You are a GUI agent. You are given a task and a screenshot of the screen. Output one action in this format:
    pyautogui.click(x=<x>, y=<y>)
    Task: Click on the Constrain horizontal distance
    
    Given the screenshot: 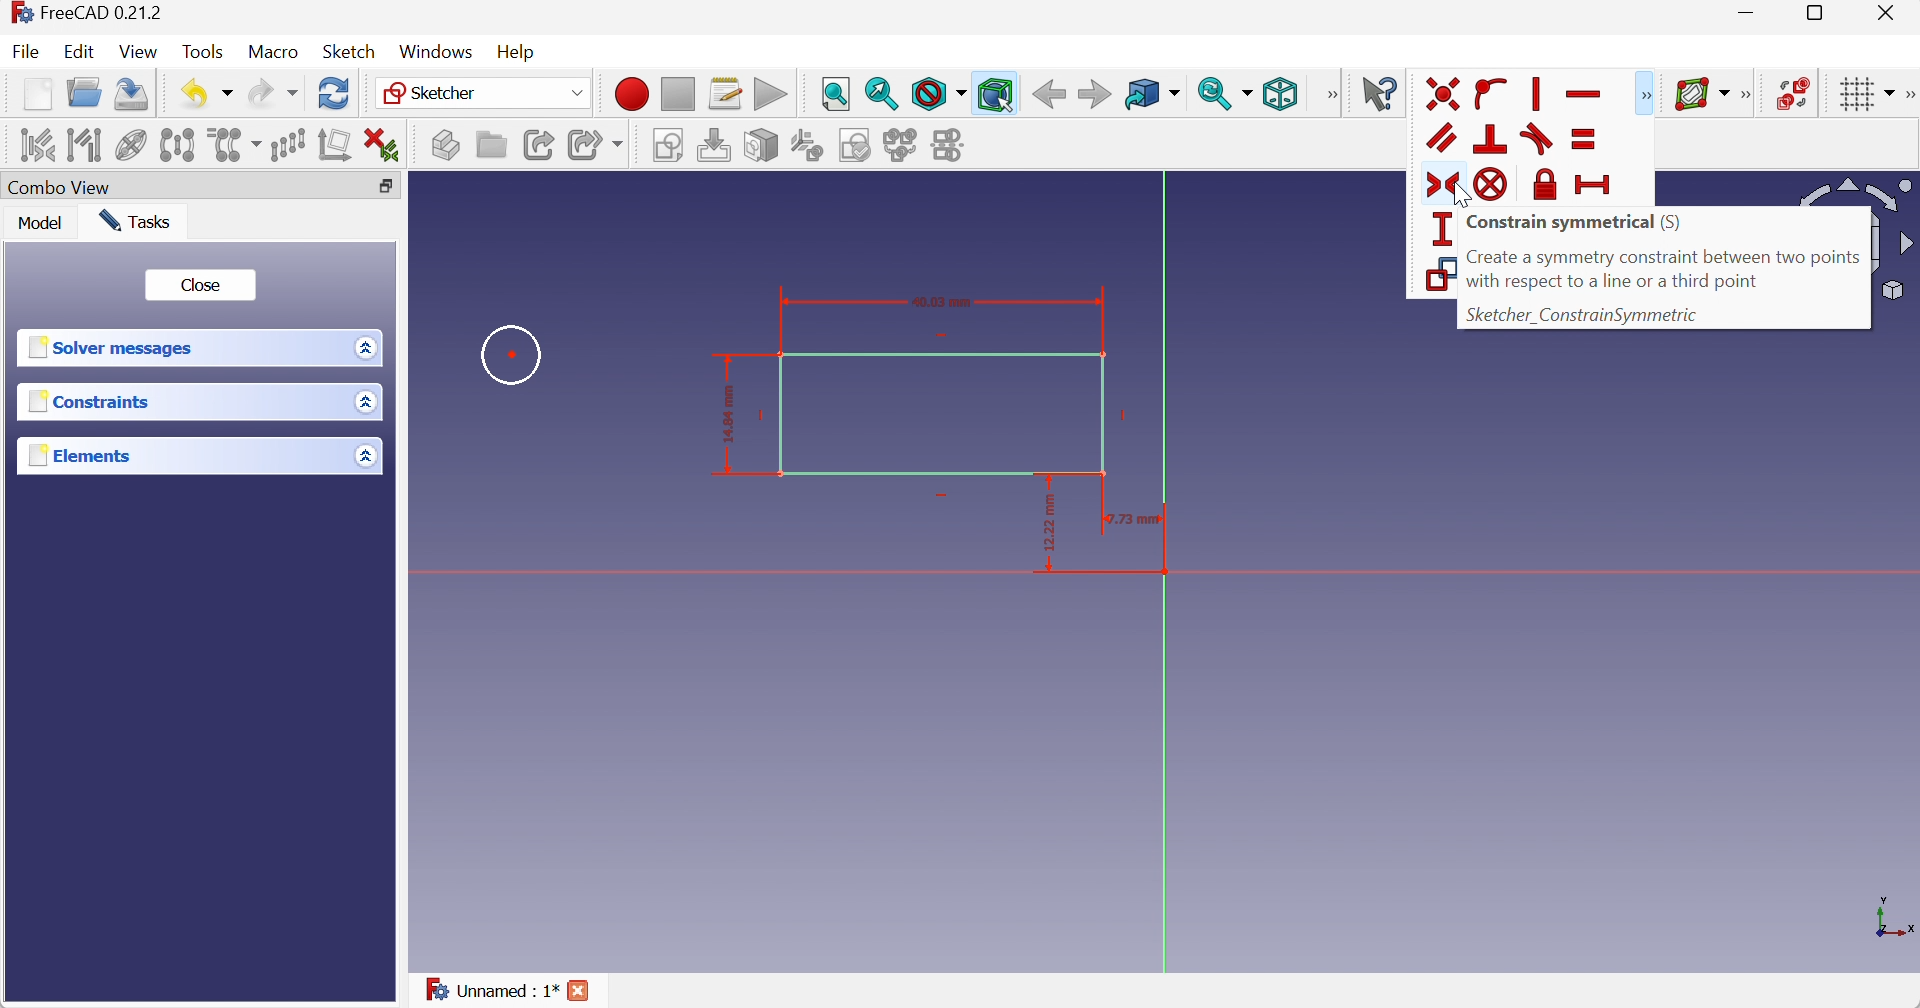 What is the action you would take?
    pyautogui.click(x=1595, y=184)
    